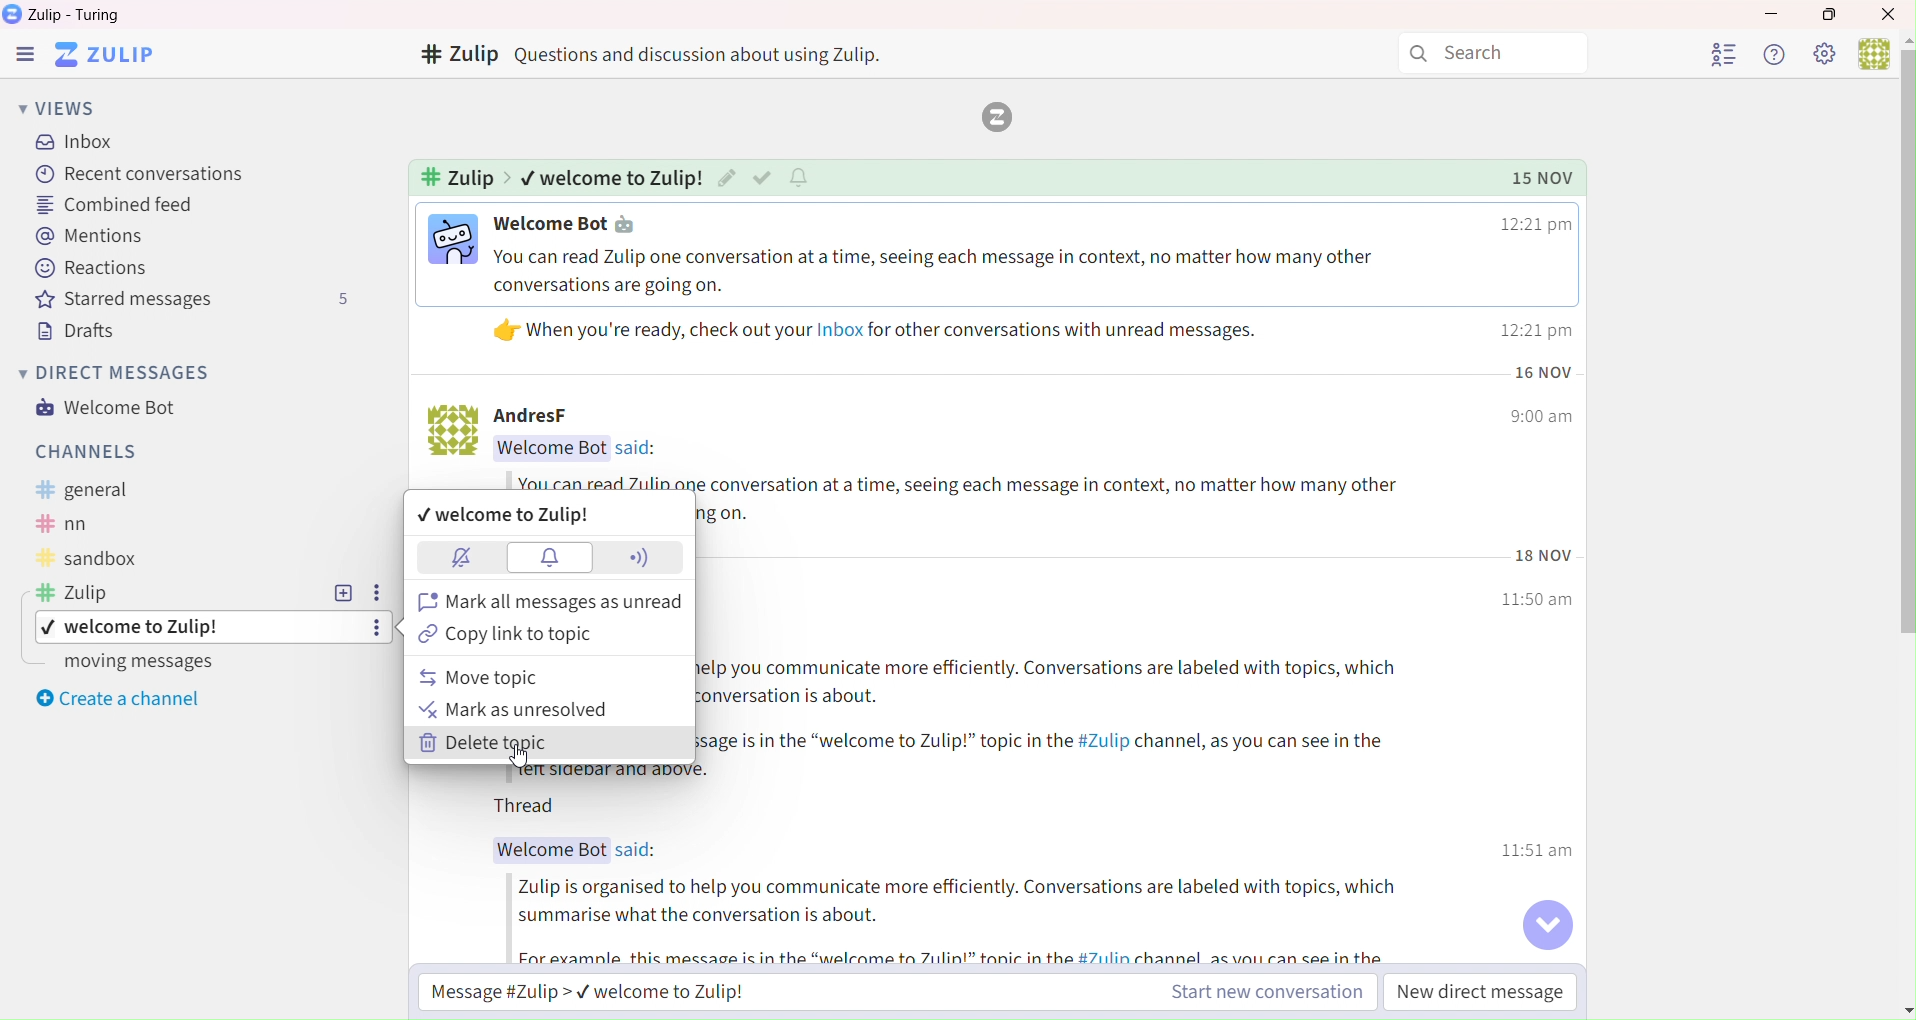  I want to click on Network, so click(639, 557).